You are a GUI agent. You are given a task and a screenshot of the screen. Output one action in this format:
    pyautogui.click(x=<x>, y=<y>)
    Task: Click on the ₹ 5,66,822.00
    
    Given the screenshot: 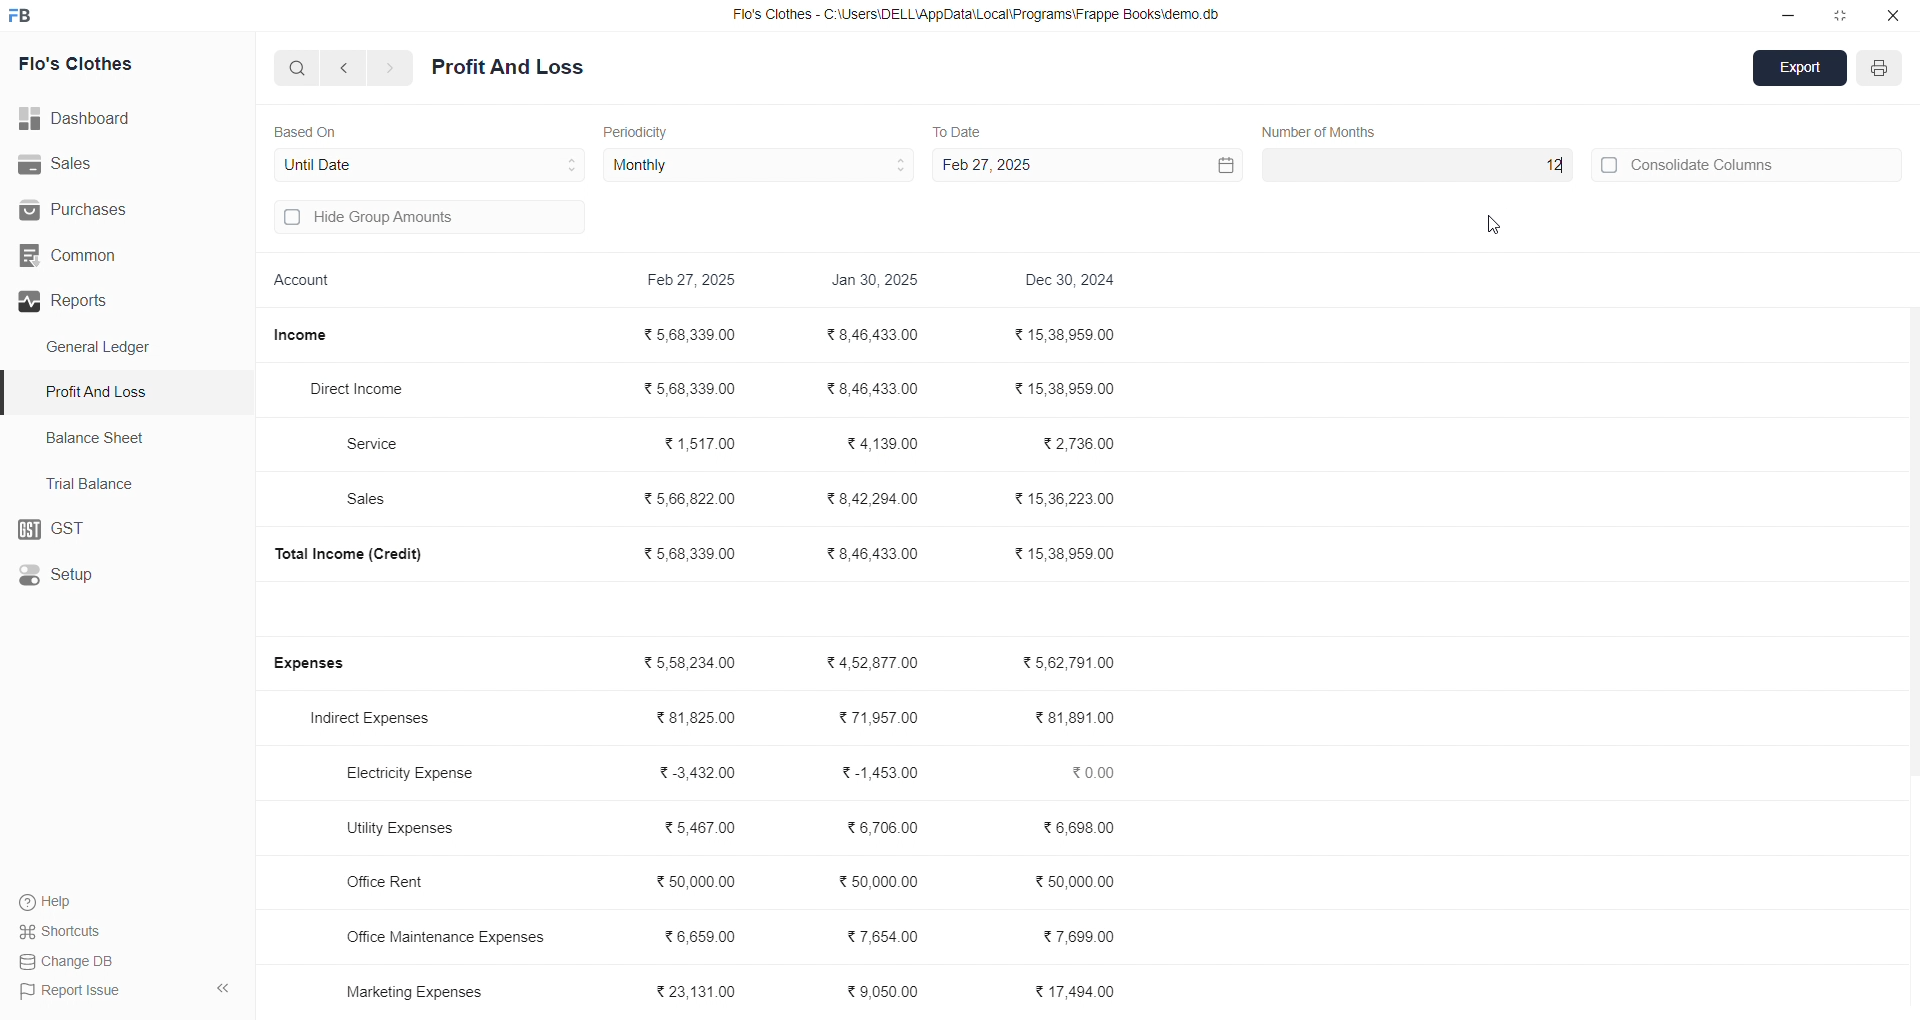 What is the action you would take?
    pyautogui.click(x=692, y=497)
    